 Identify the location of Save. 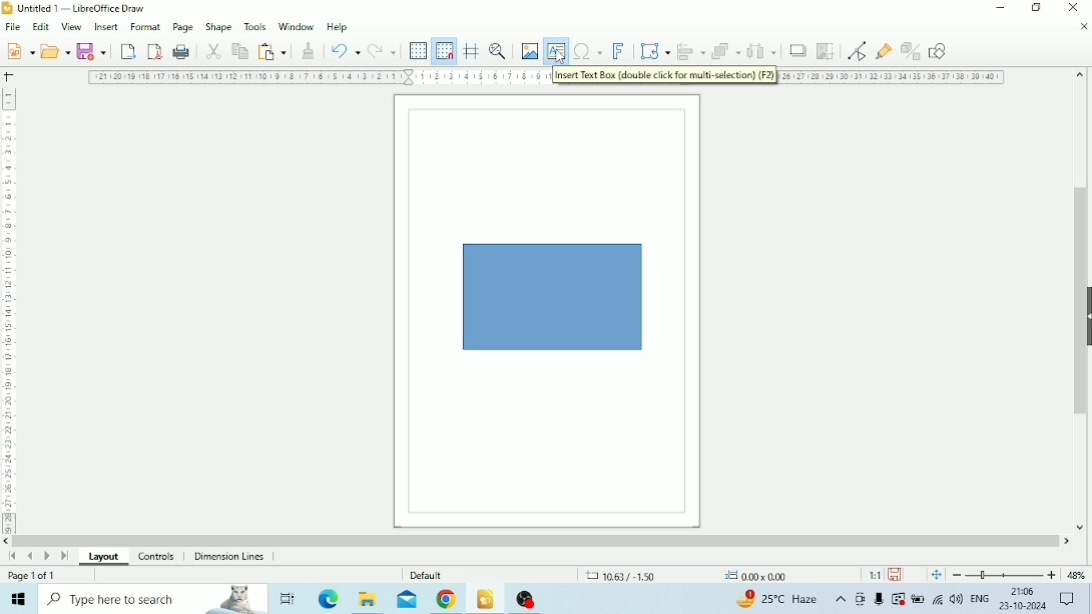
(92, 52).